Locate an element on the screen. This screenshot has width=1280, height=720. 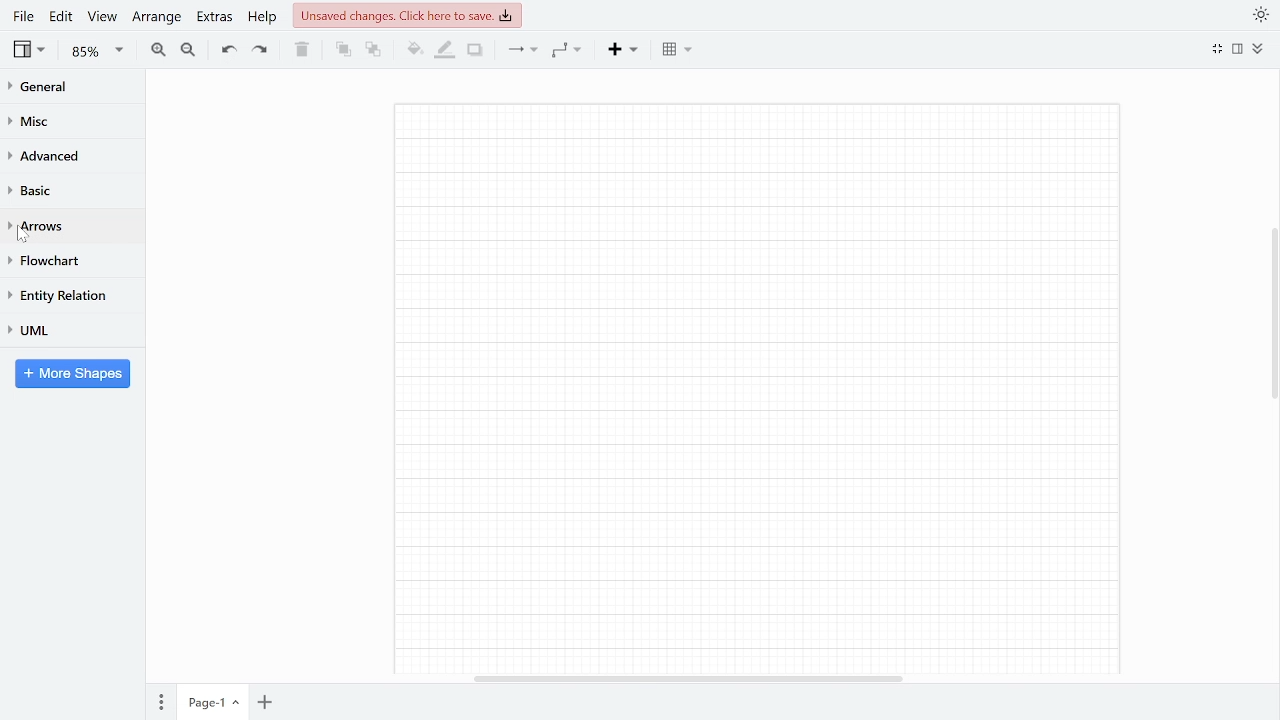
Connections is located at coordinates (523, 50).